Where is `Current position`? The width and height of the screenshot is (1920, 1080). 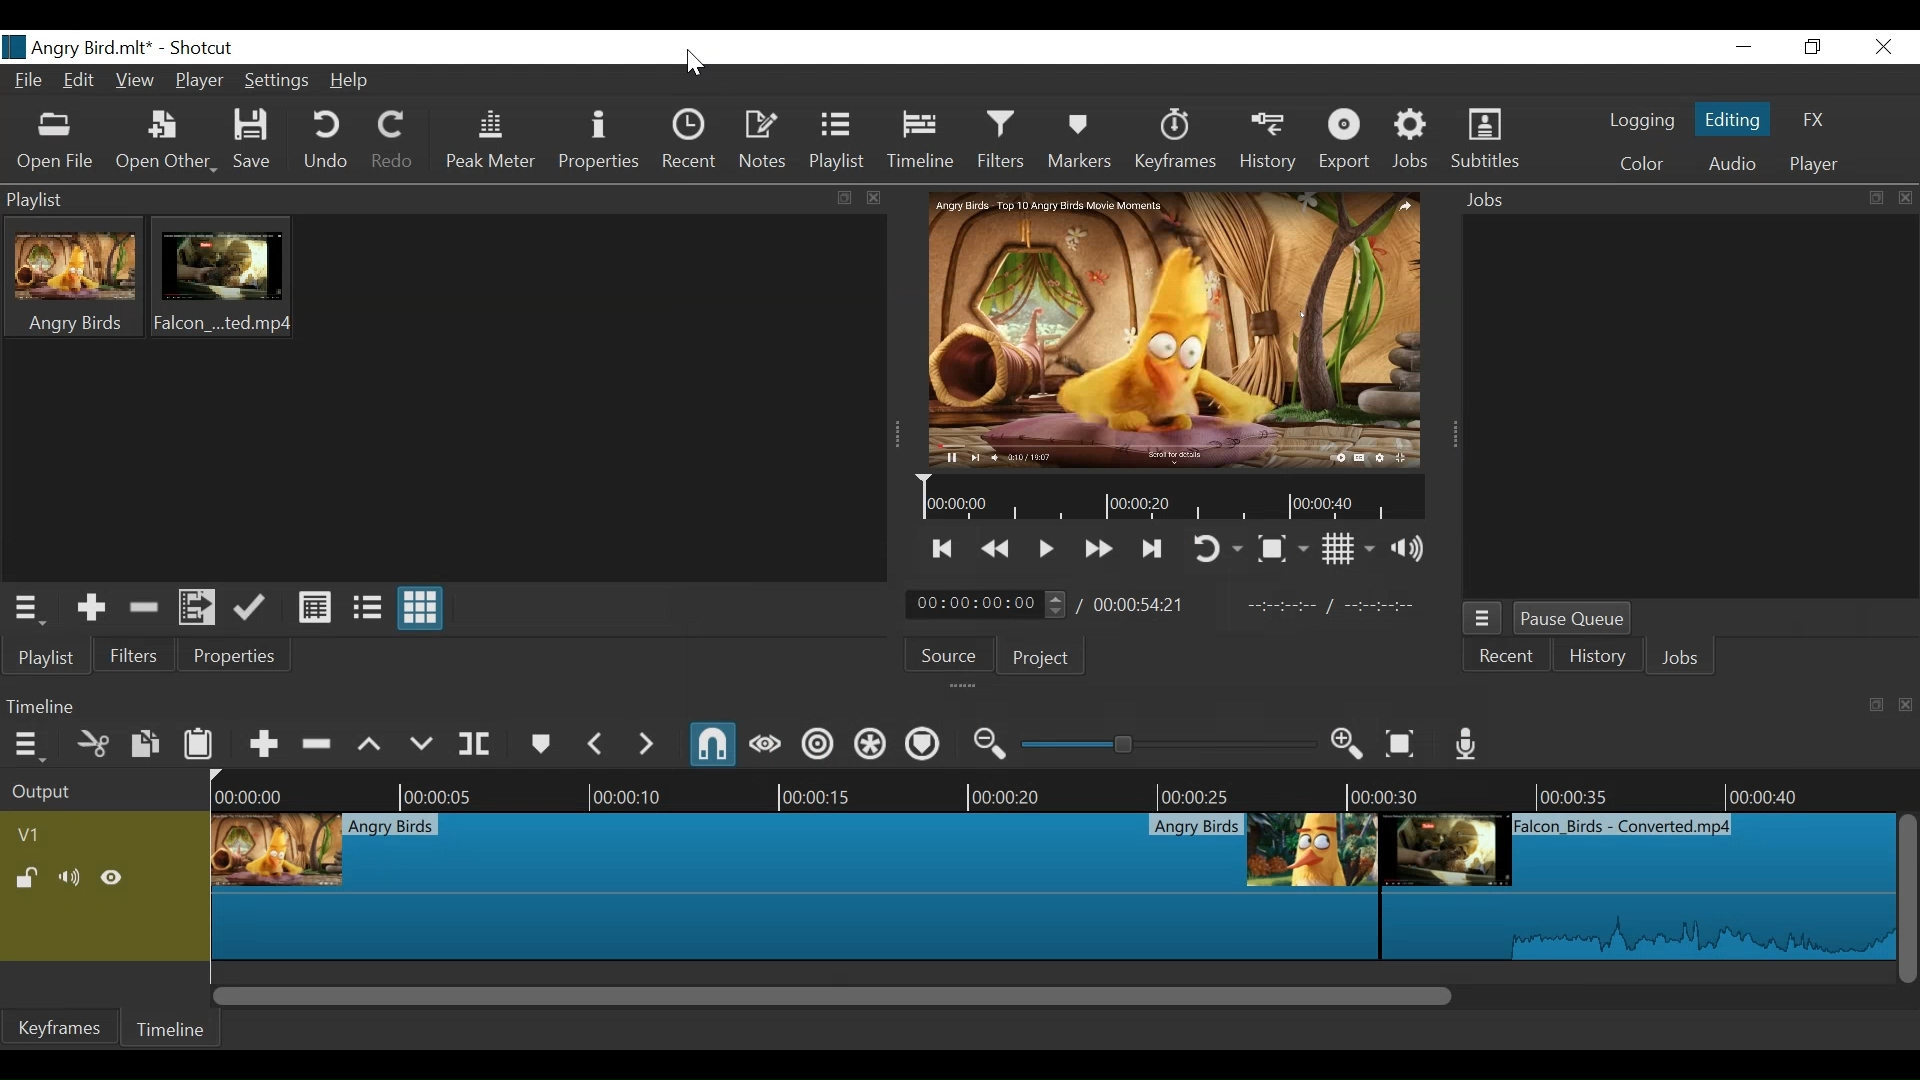
Current position is located at coordinates (987, 604).